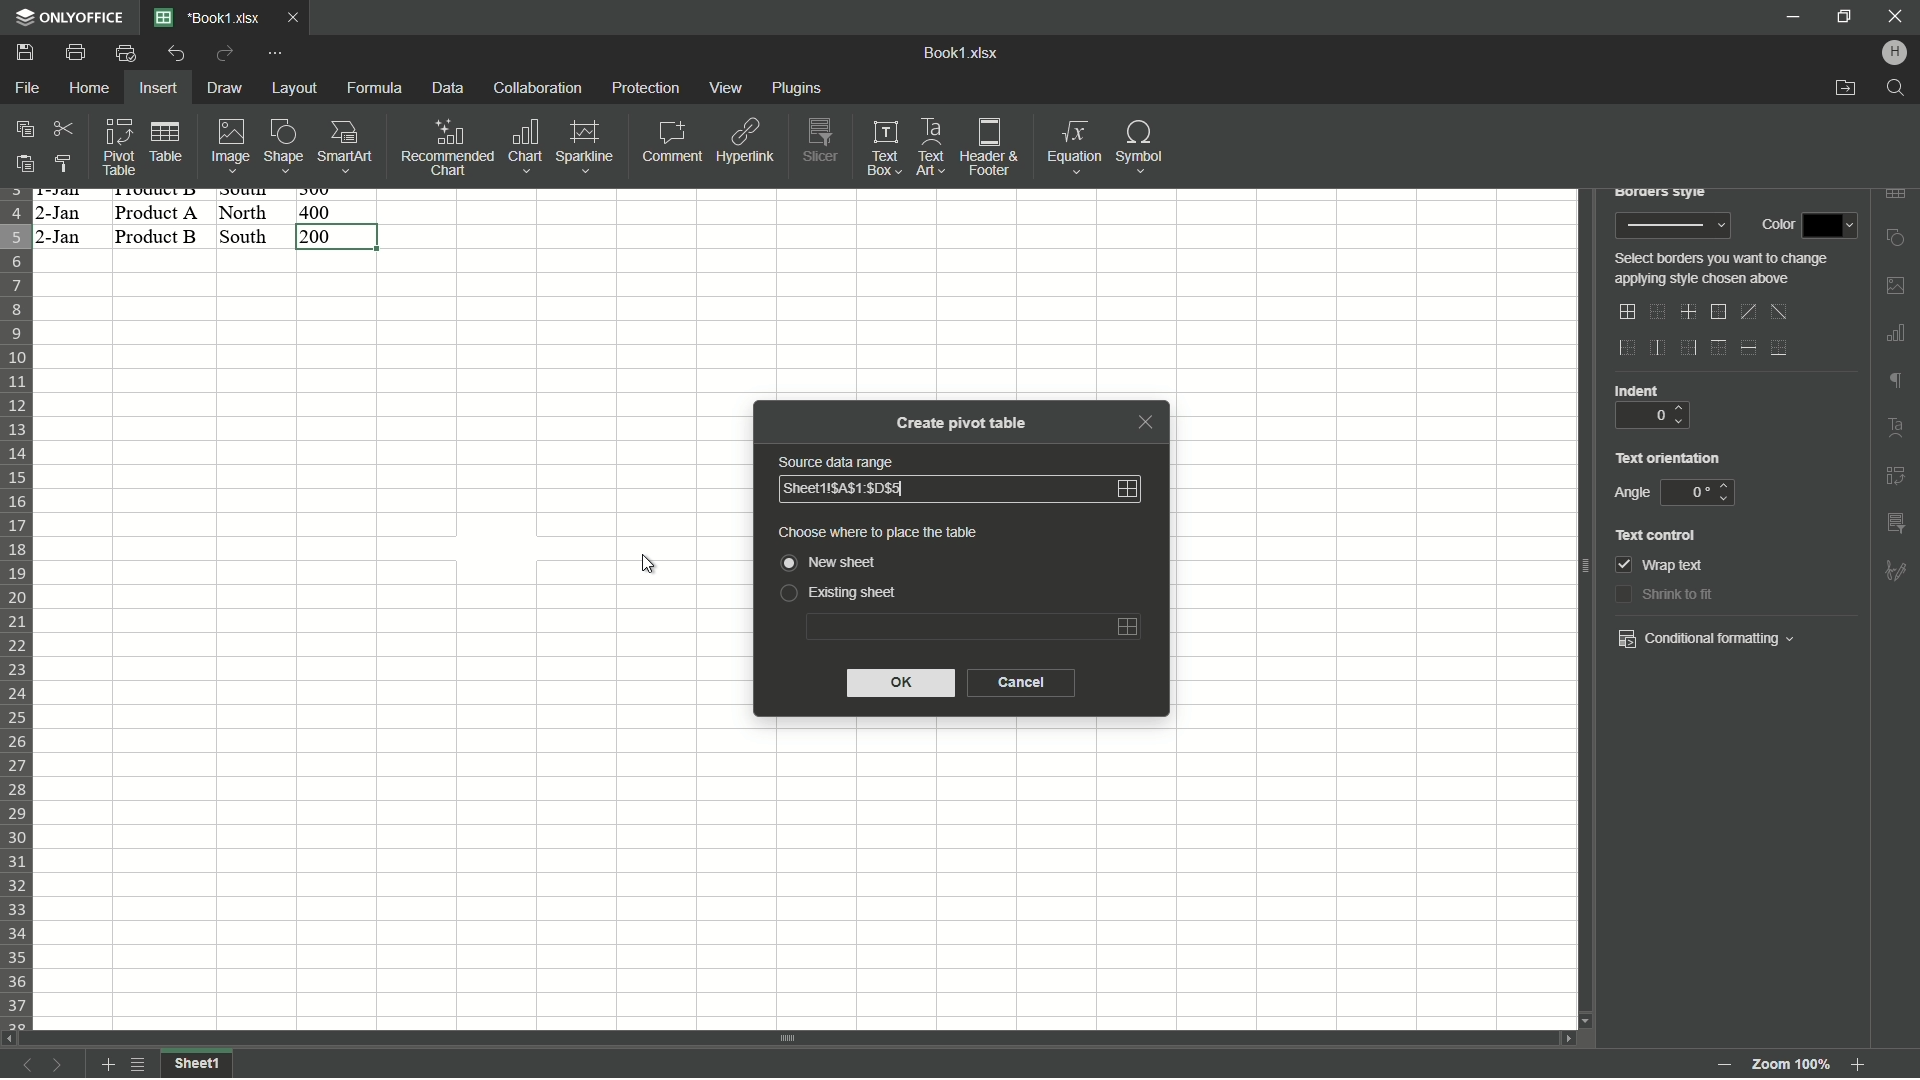 The height and width of the screenshot is (1080, 1920). What do you see at coordinates (1623, 312) in the screenshot?
I see `outer and inner lines` at bounding box center [1623, 312].